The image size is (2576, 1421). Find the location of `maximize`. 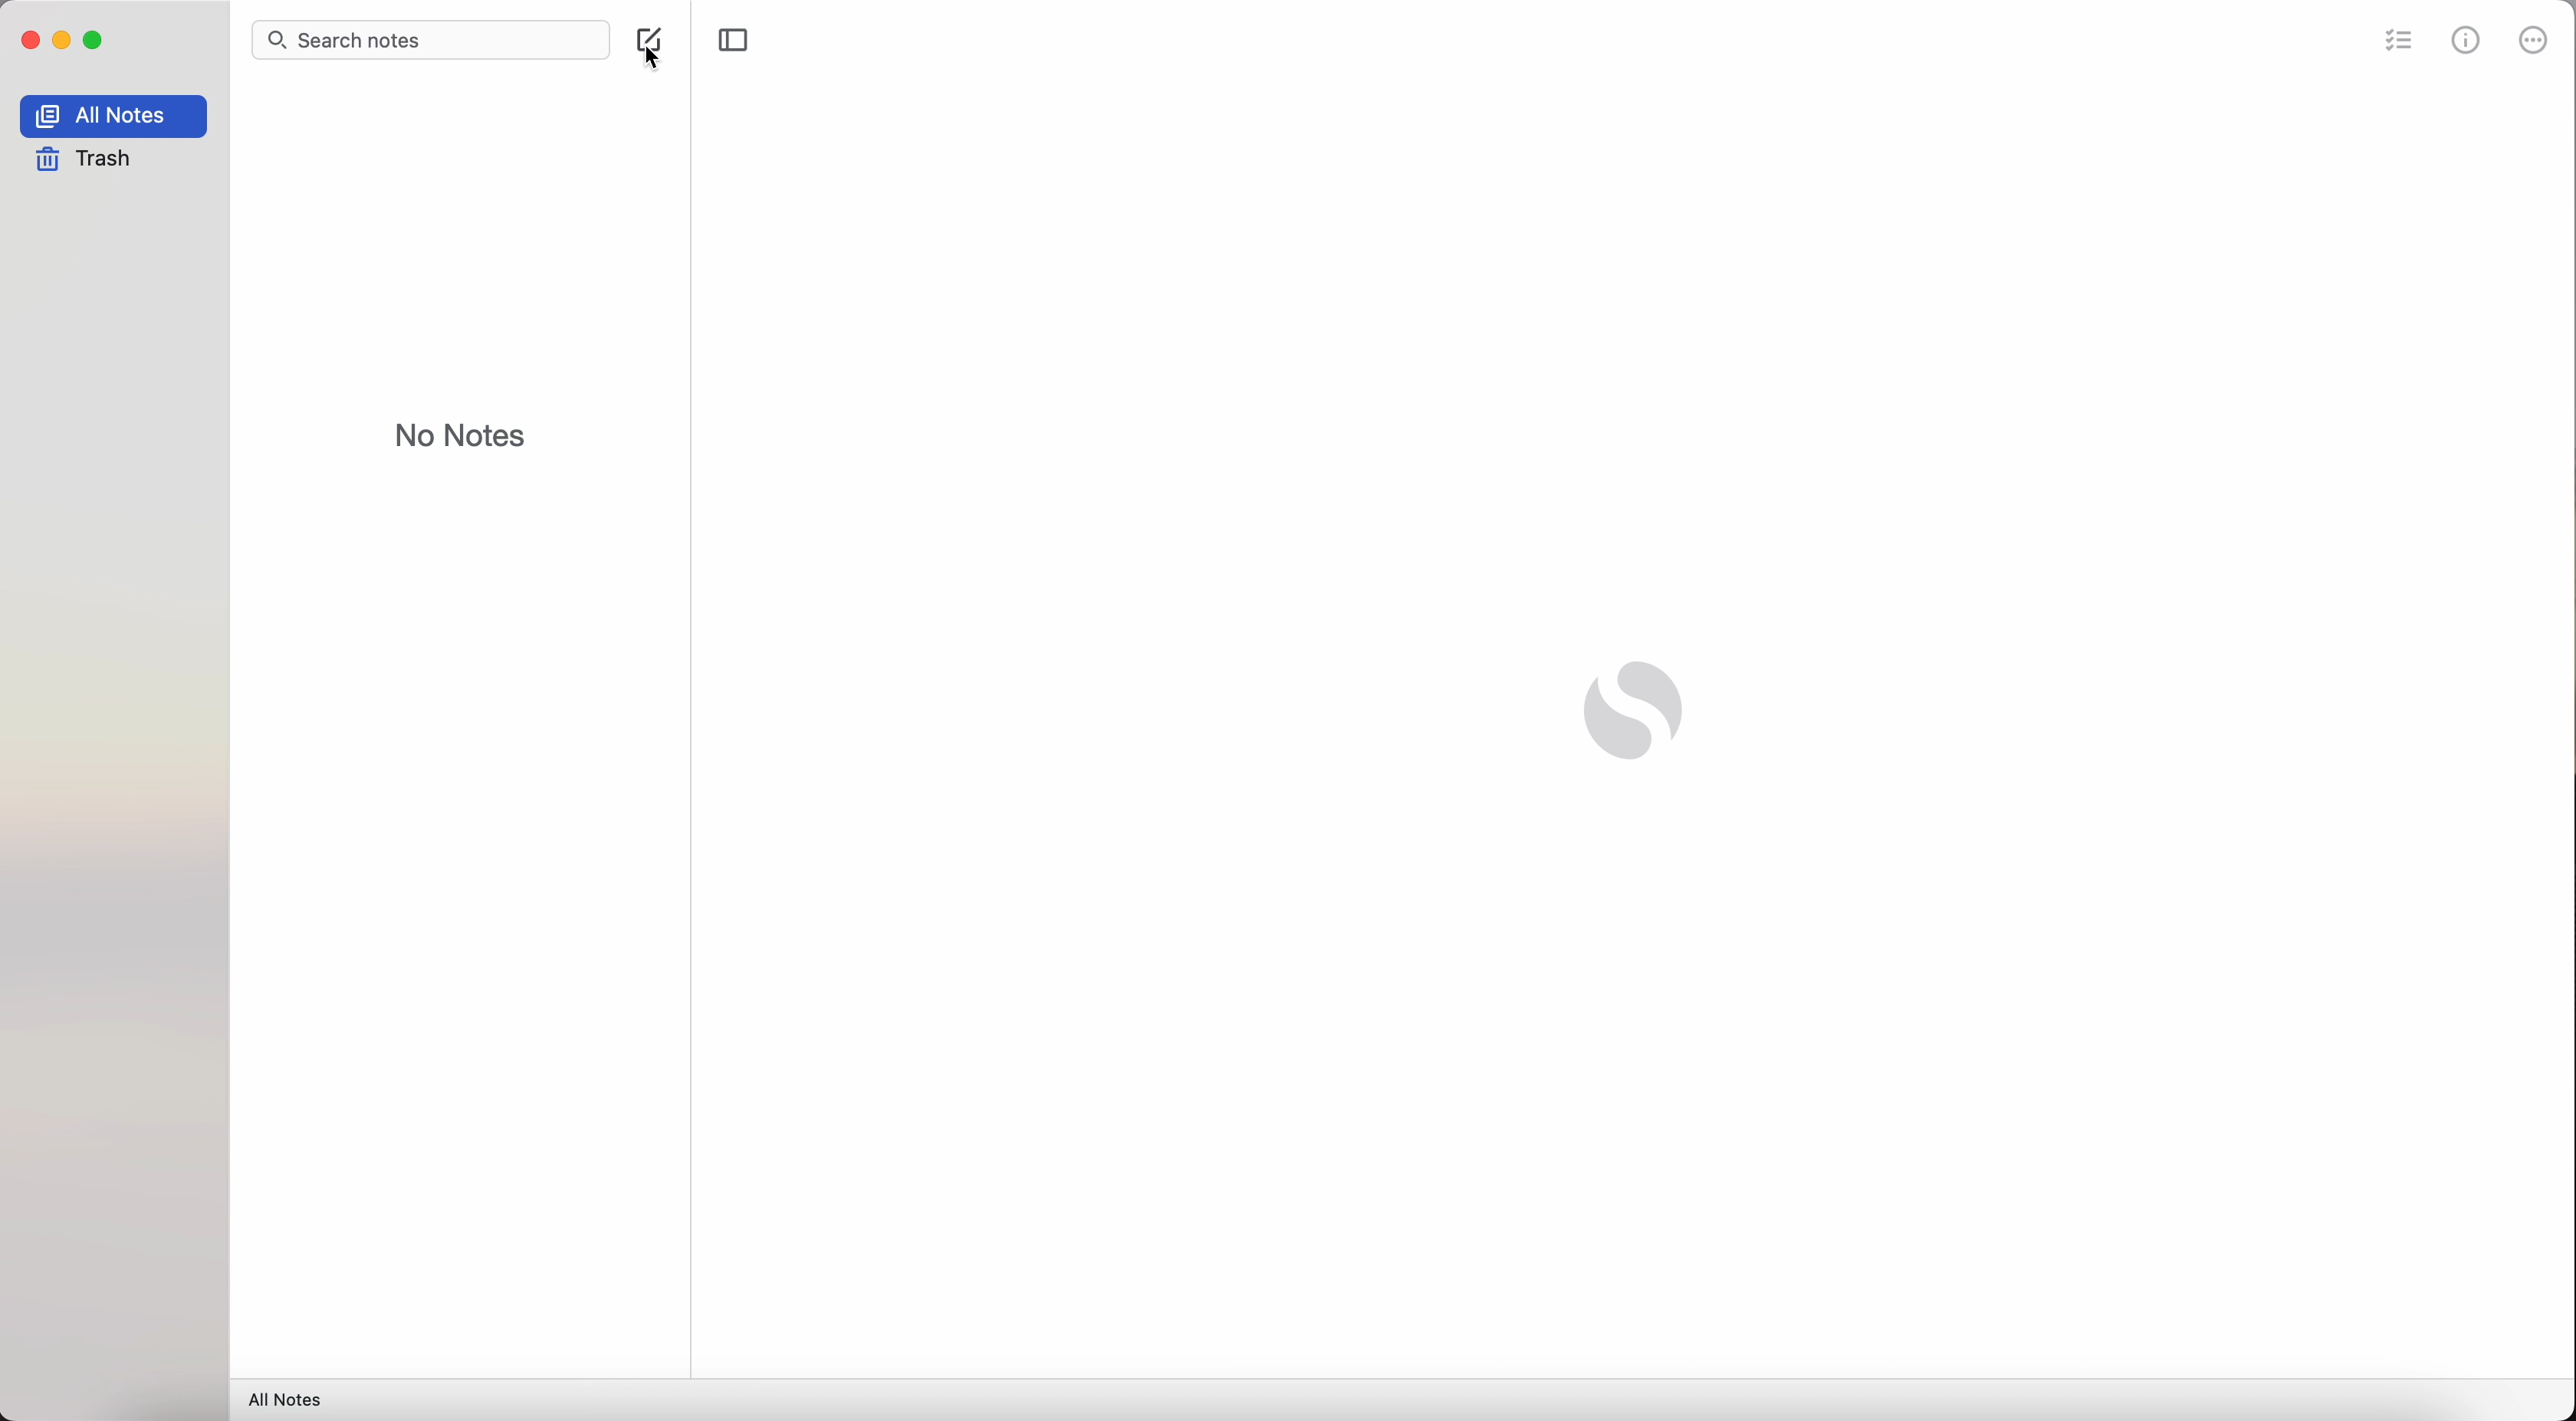

maximize is located at coordinates (95, 43).